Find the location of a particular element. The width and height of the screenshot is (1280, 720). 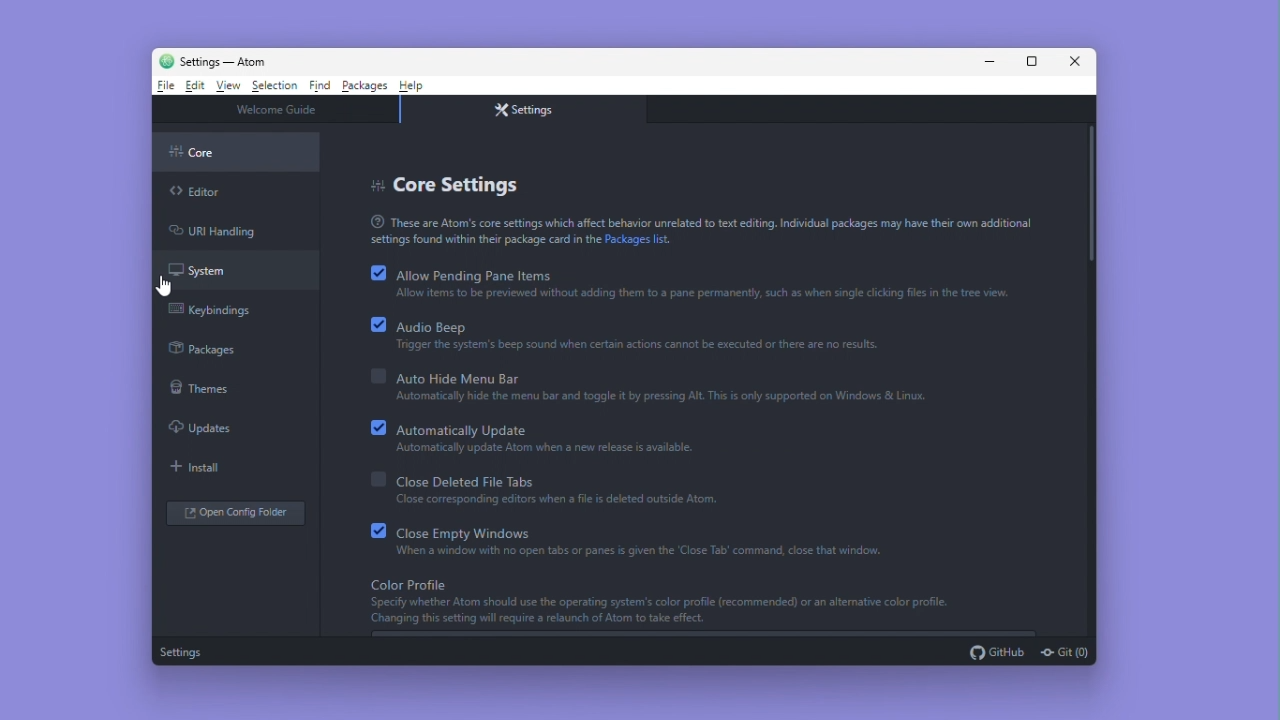

Tngger the system's beep sound when certain actions cannot be executed or there are no results. is located at coordinates (634, 344).